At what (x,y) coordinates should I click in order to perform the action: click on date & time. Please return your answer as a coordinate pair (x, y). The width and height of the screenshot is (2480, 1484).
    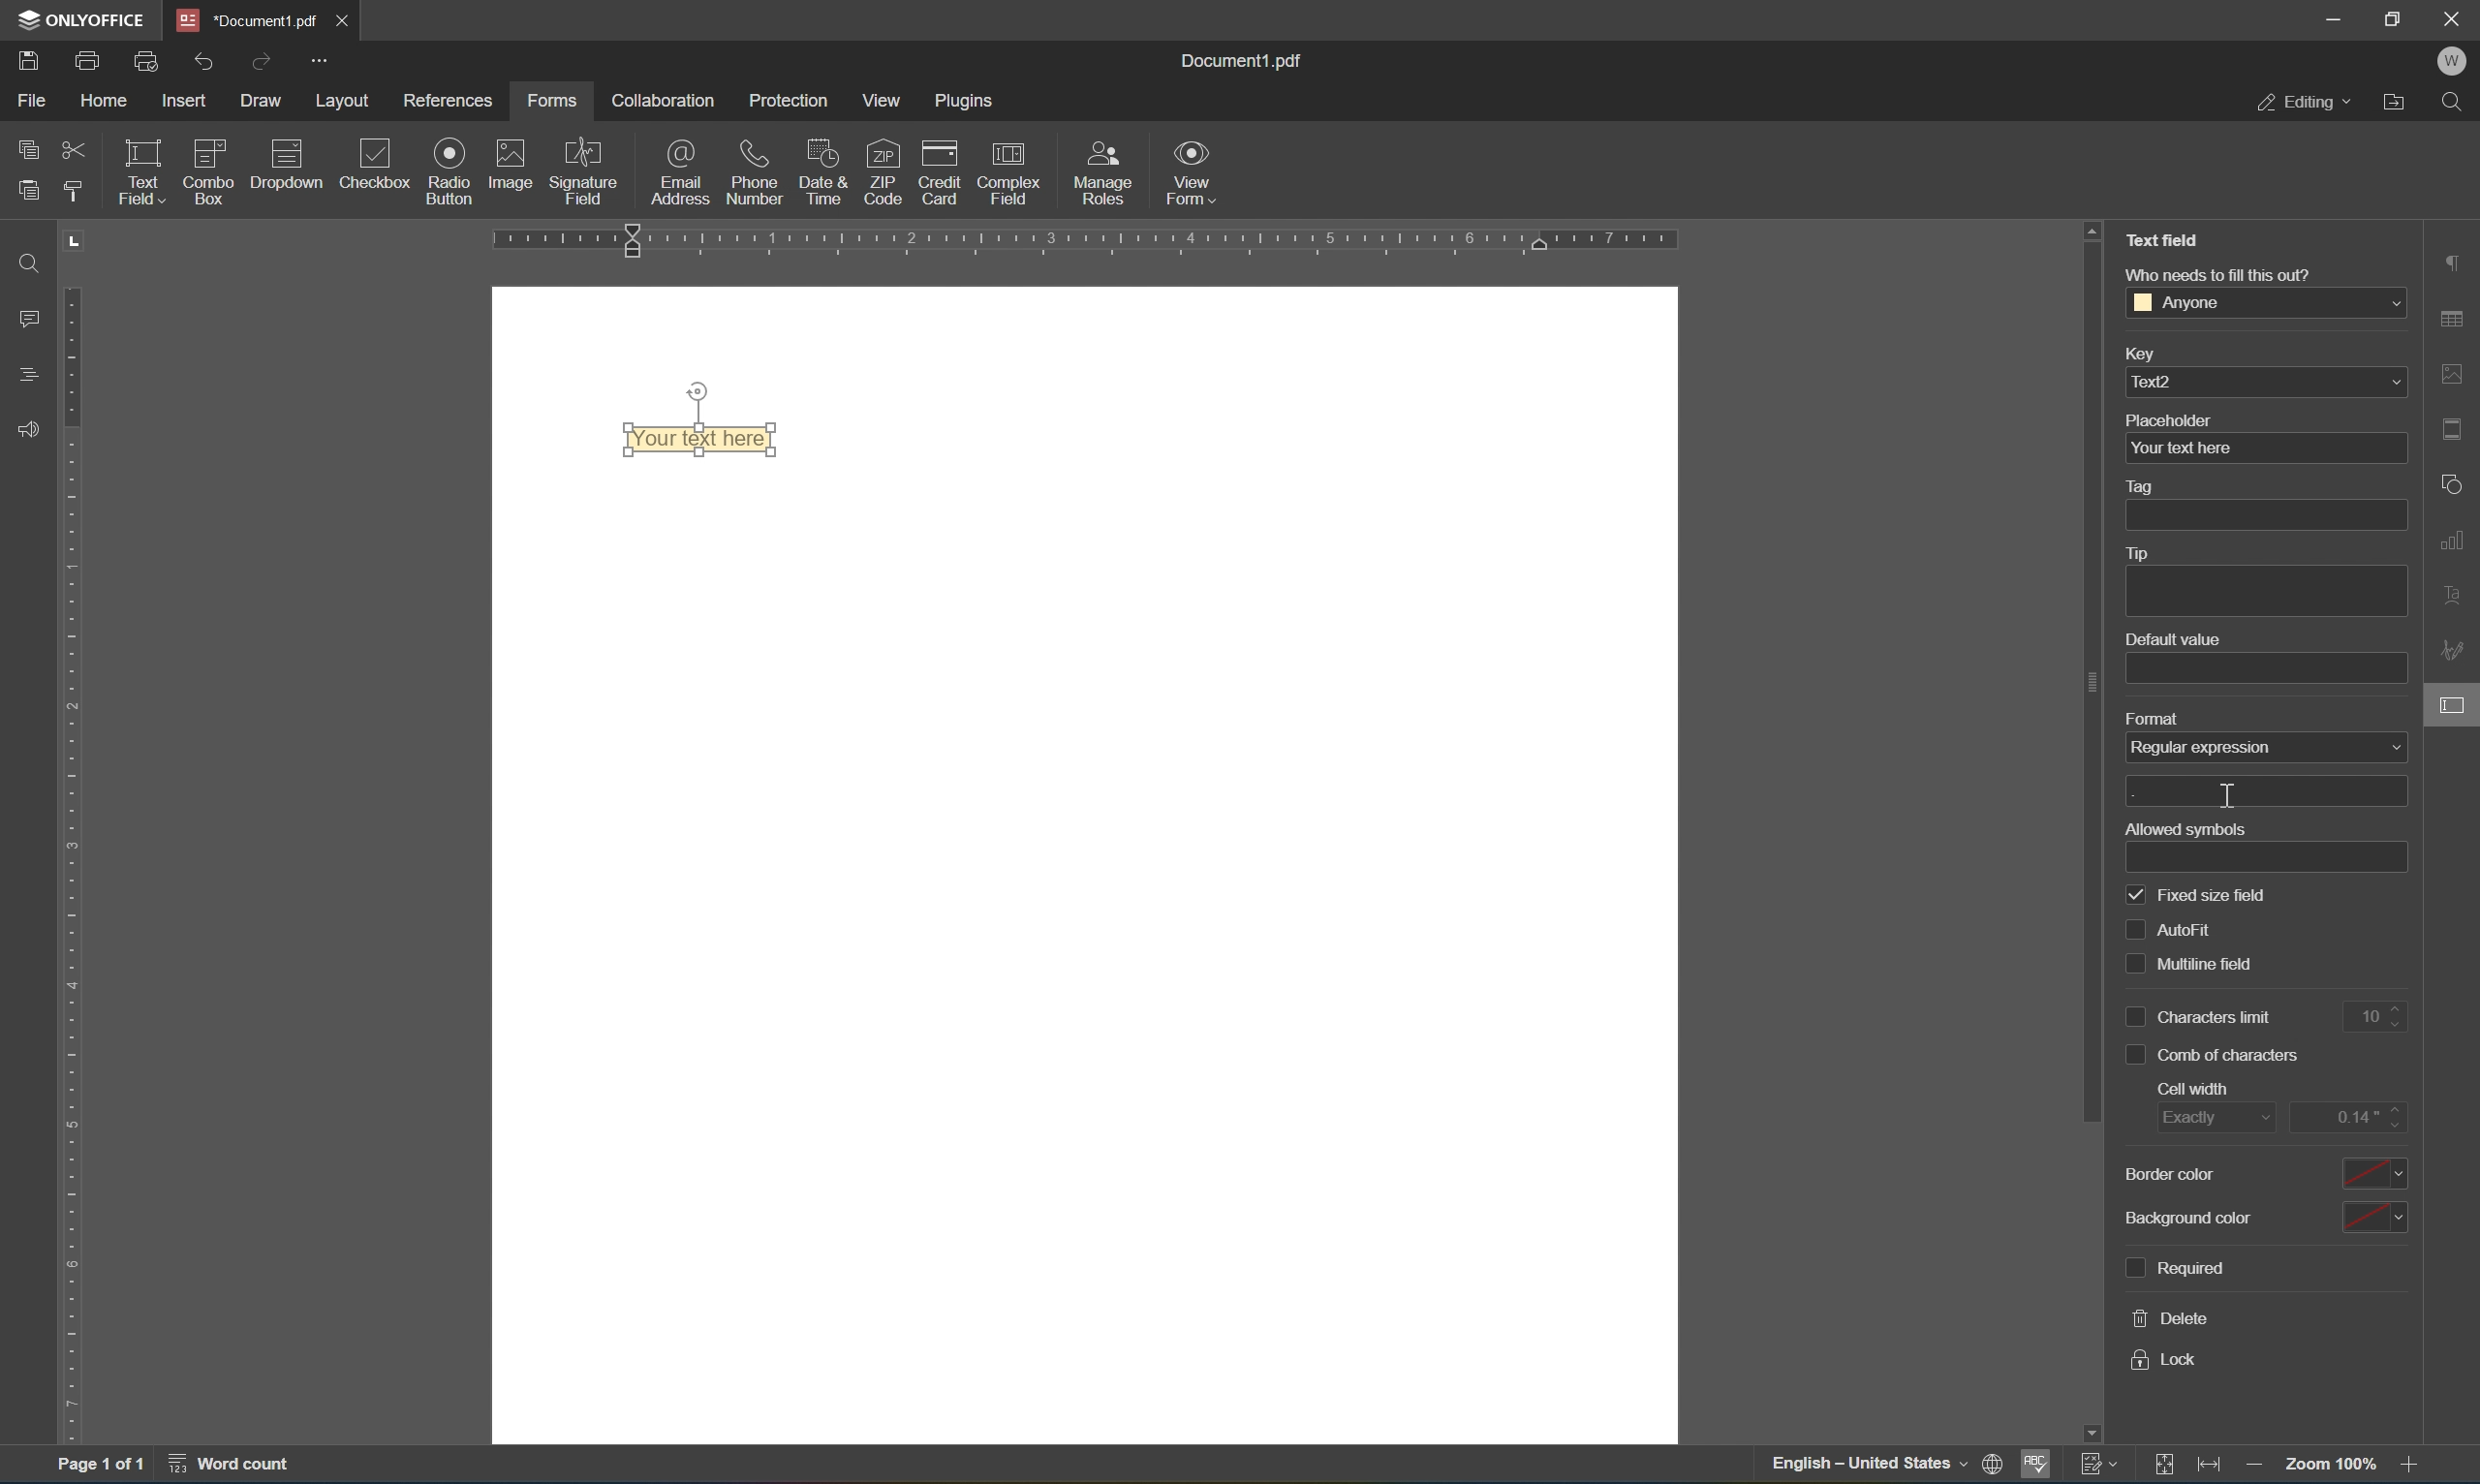
    Looking at the image, I should click on (823, 170).